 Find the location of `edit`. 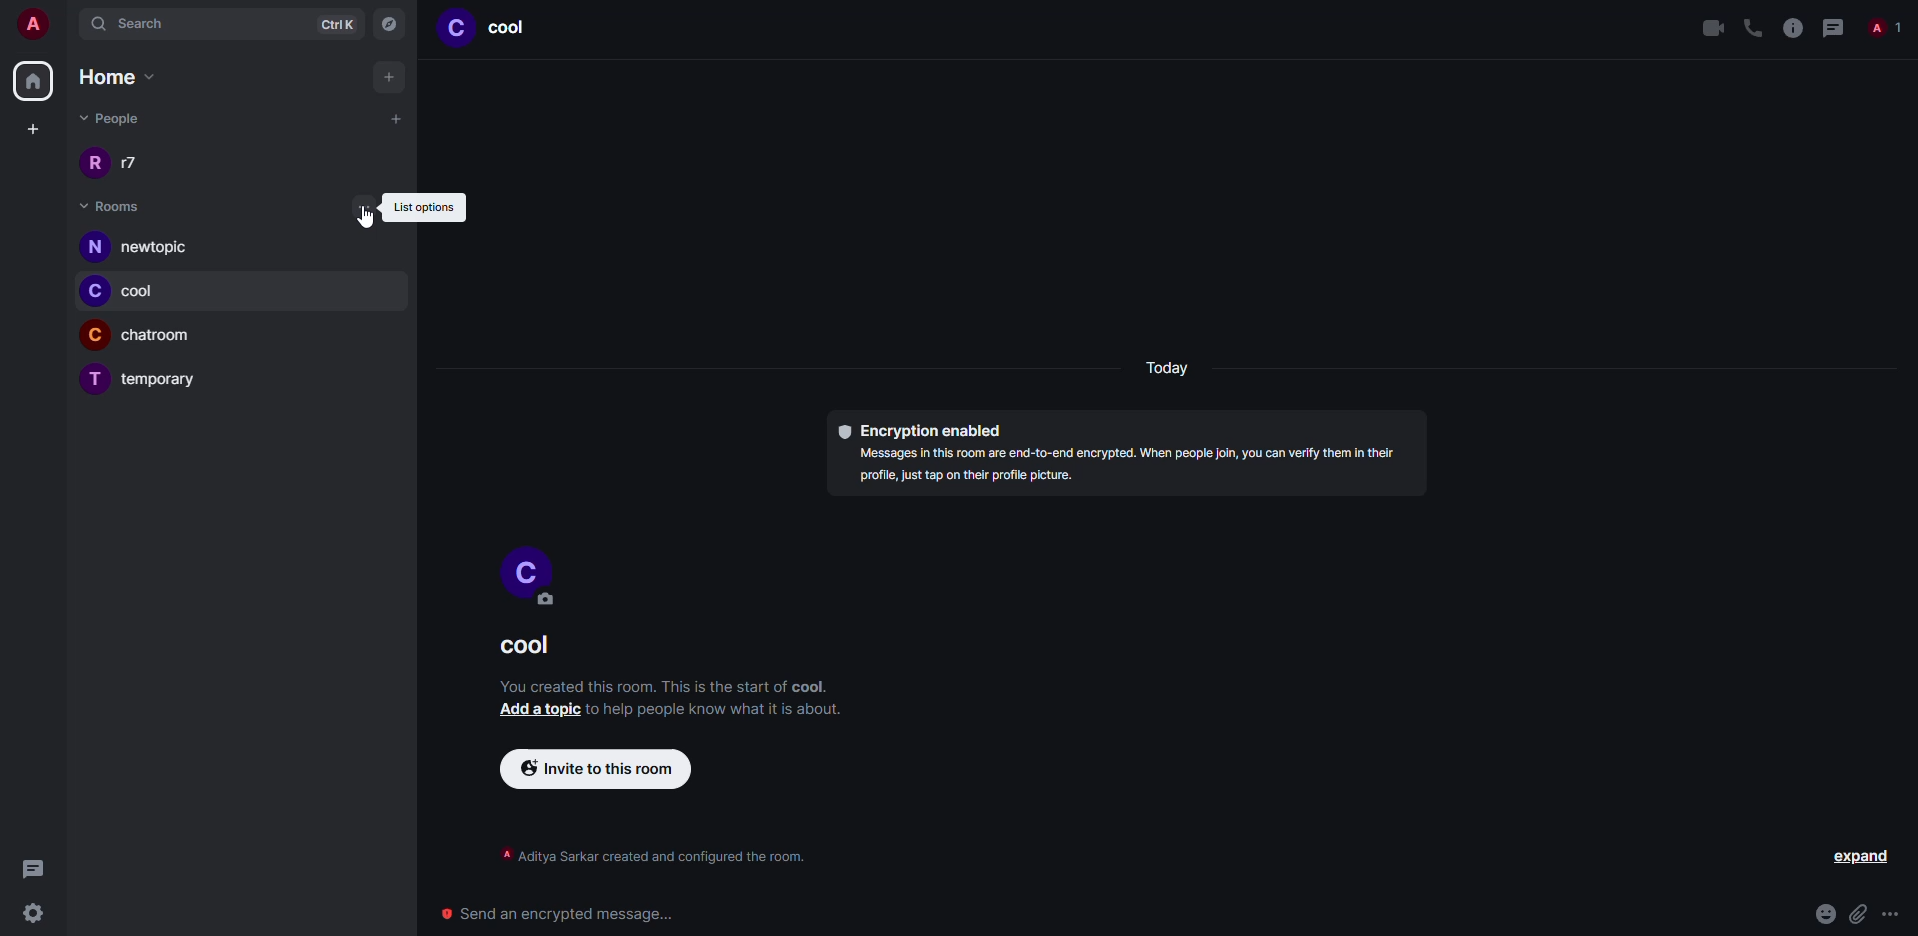

edit is located at coordinates (549, 601).